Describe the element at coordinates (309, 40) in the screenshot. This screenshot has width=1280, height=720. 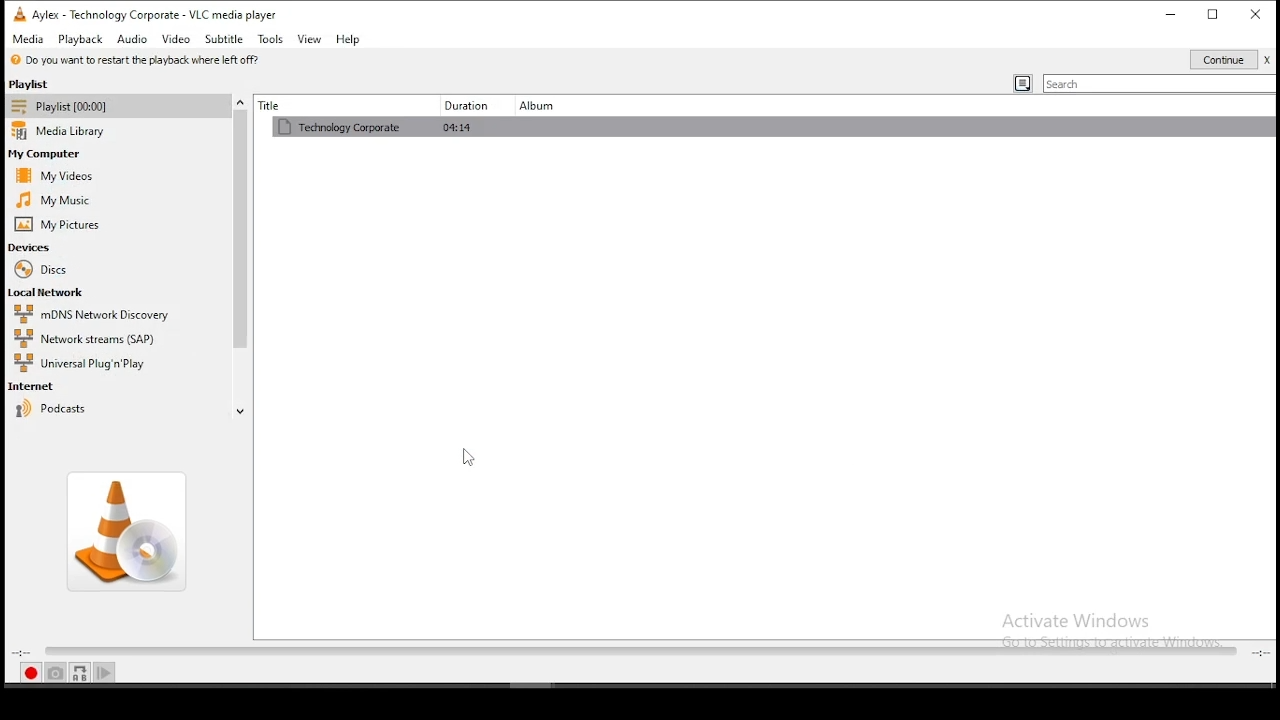
I see `view` at that location.